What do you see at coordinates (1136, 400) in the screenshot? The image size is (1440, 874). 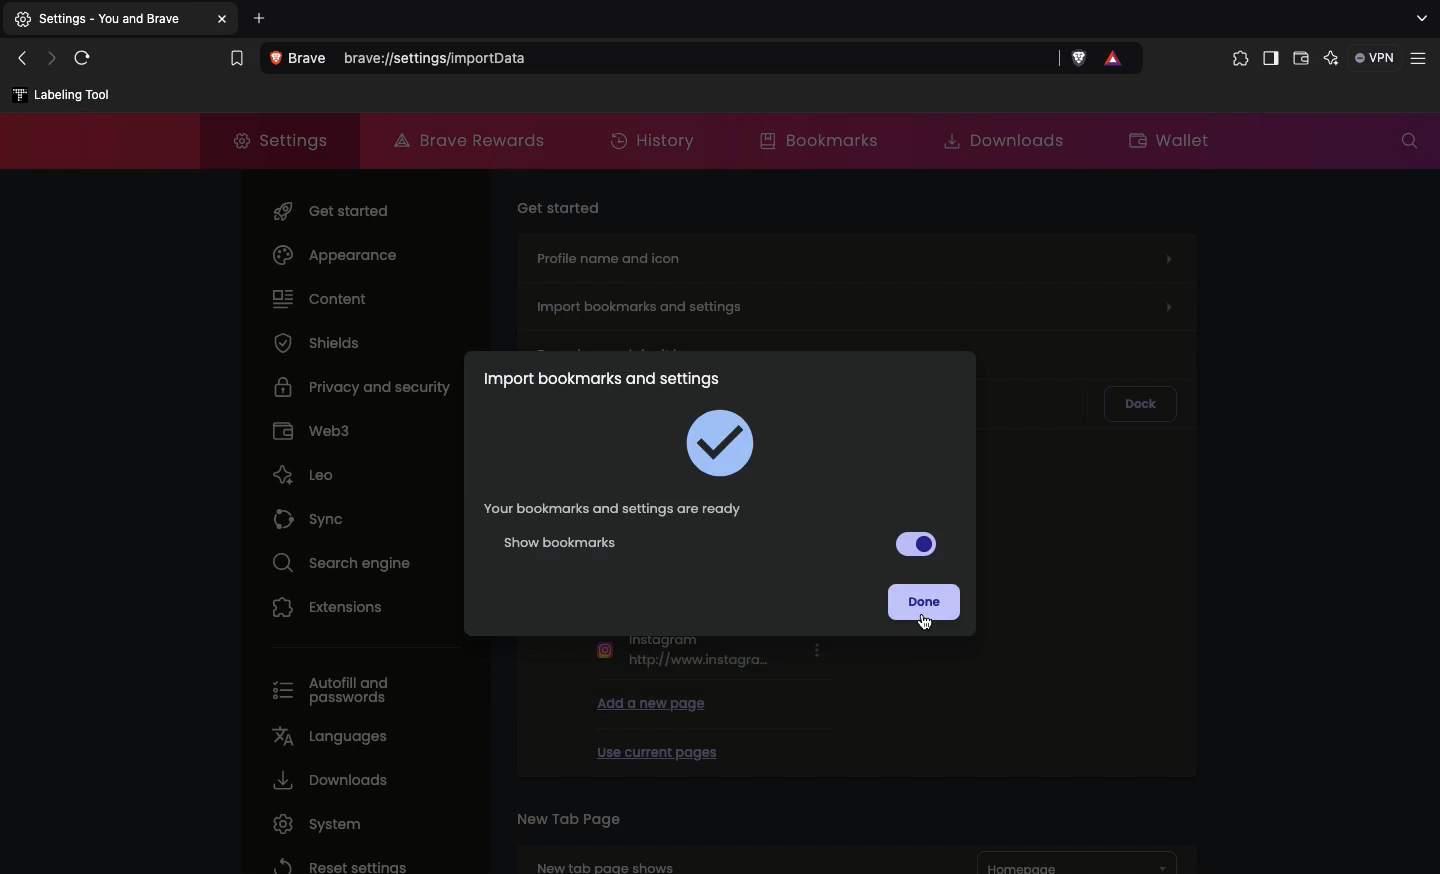 I see `Dock` at bounding box center [1136, 400].